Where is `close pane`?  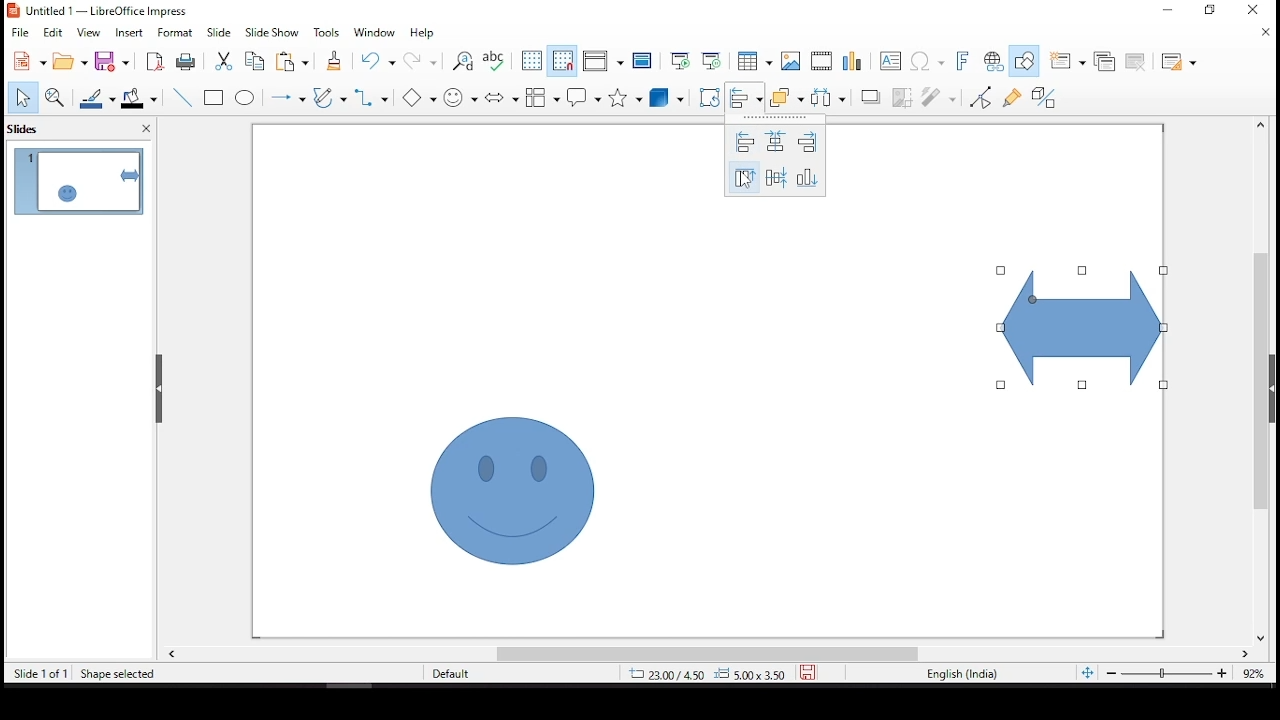 close pane is located at coordinates (143, 131).